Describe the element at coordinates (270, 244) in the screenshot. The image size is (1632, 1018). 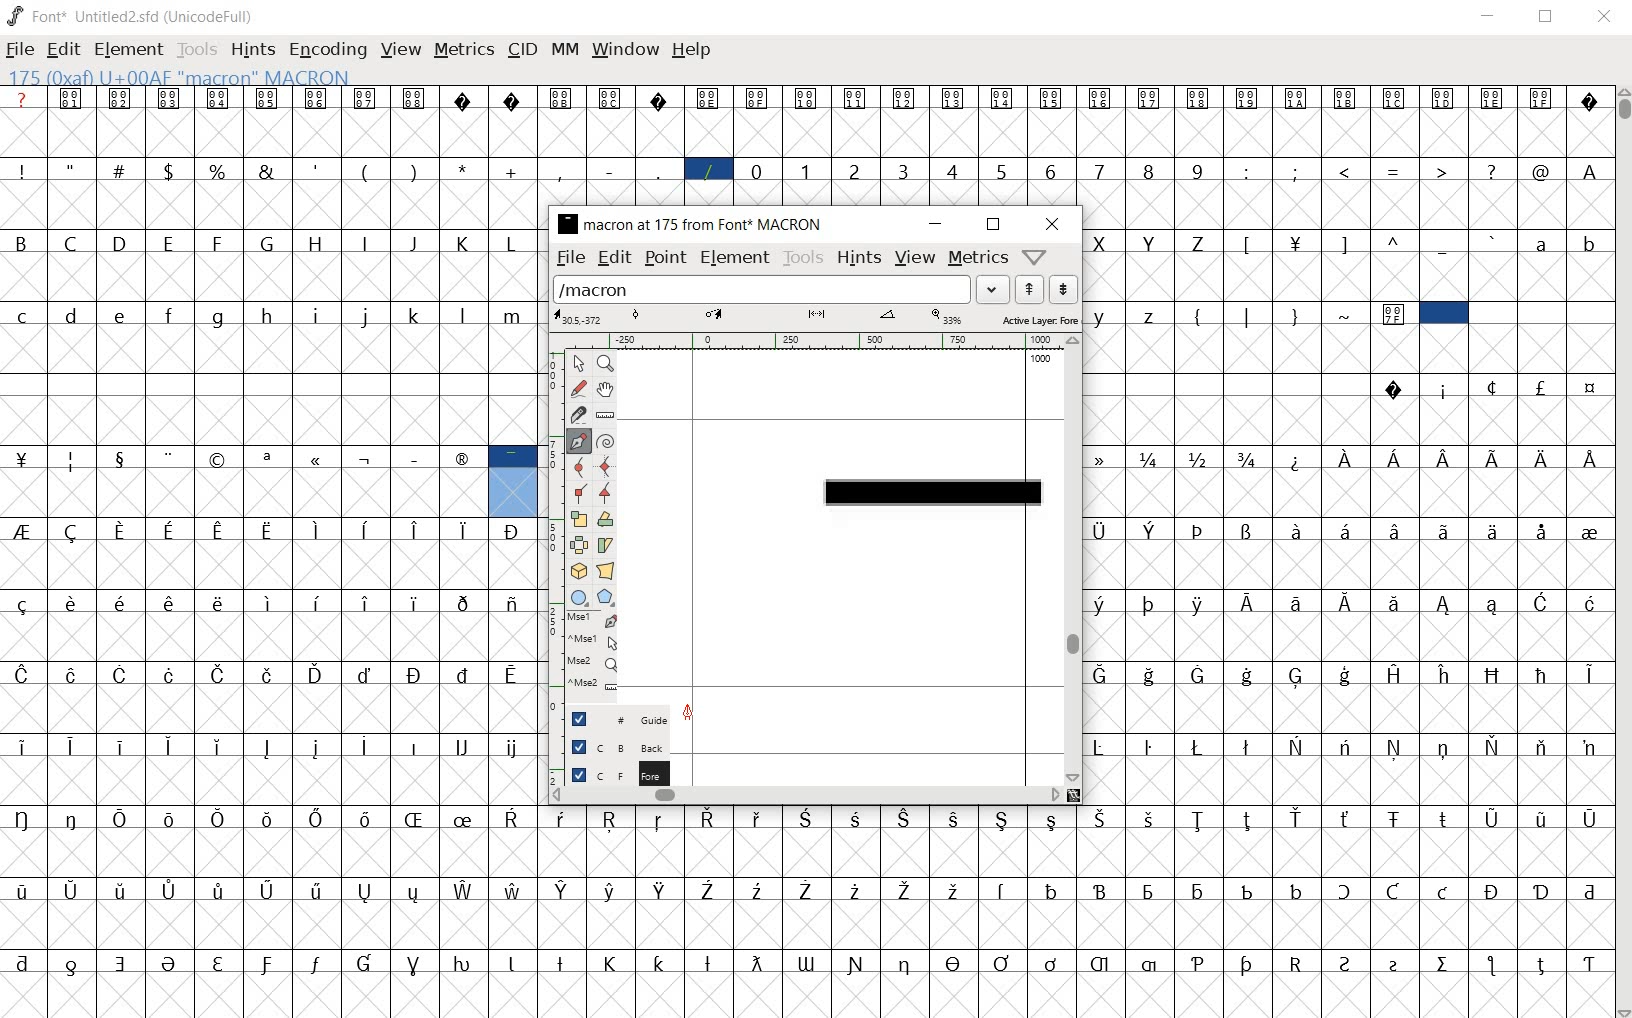
I see `G` at that location.